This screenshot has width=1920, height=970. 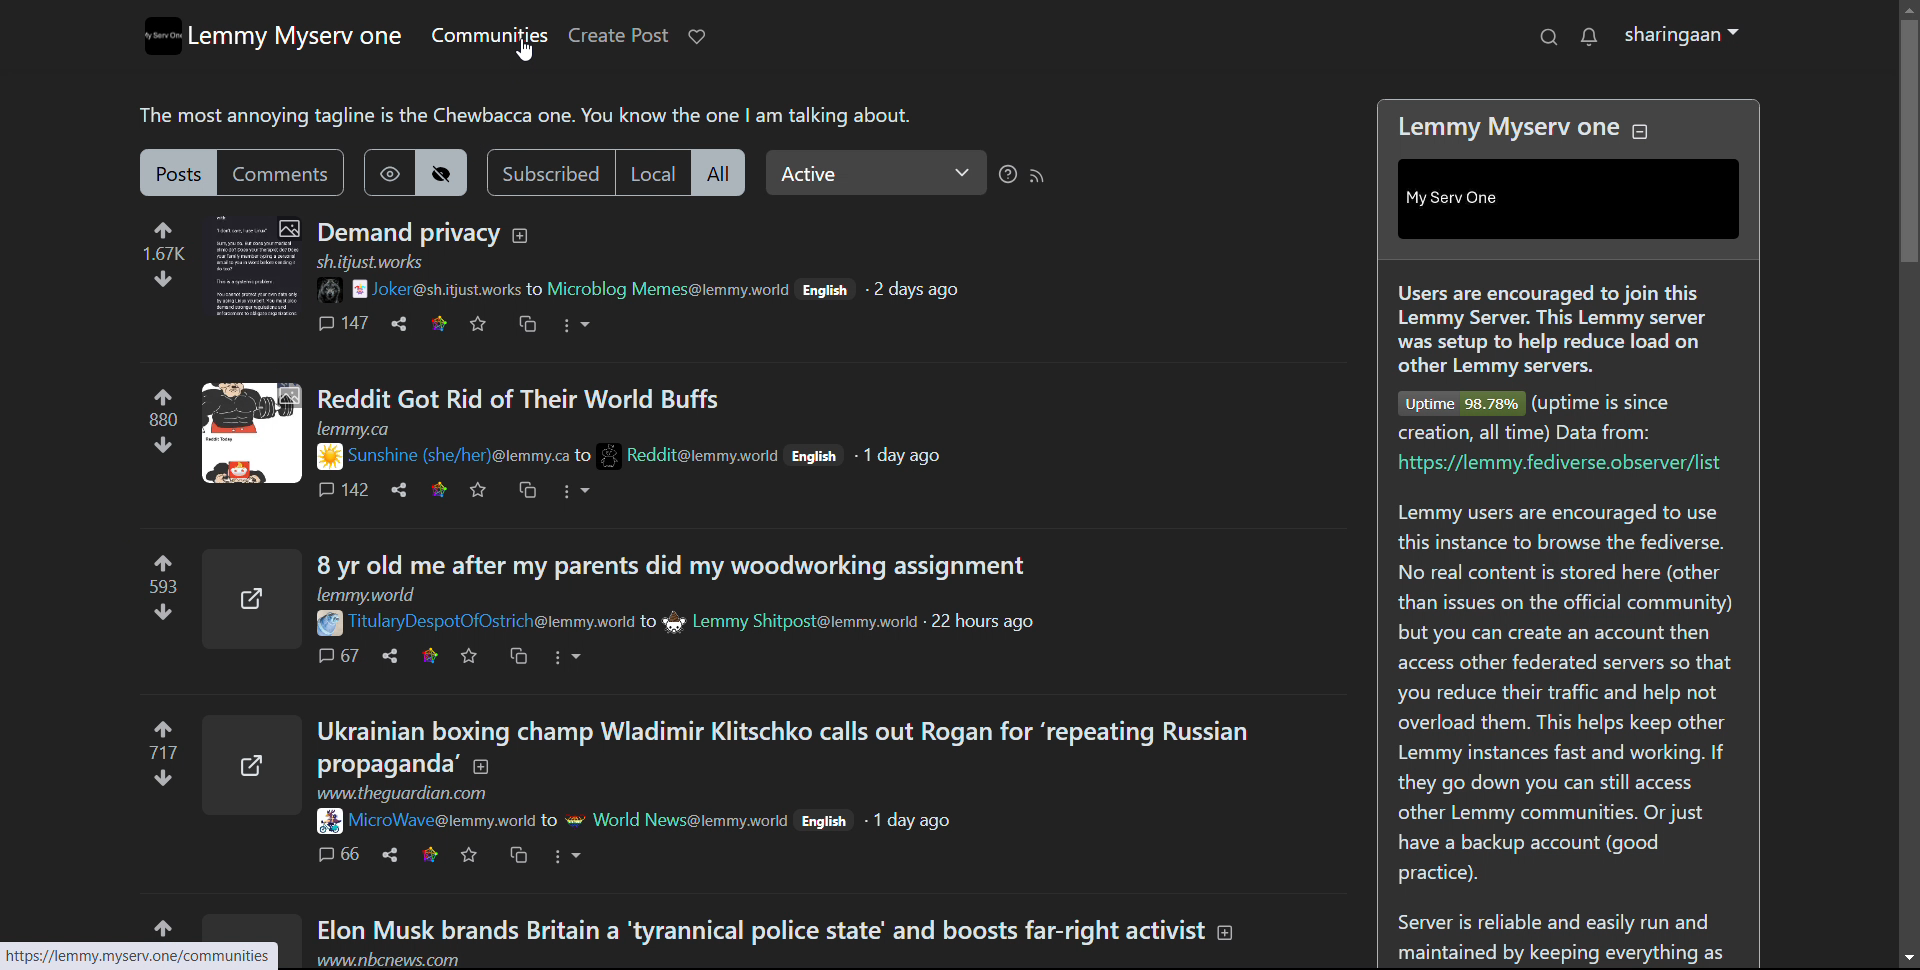 What do you see at coordinates (162, 723) in the screenshot?
I see `upvote` at bounding box center [162, 723].